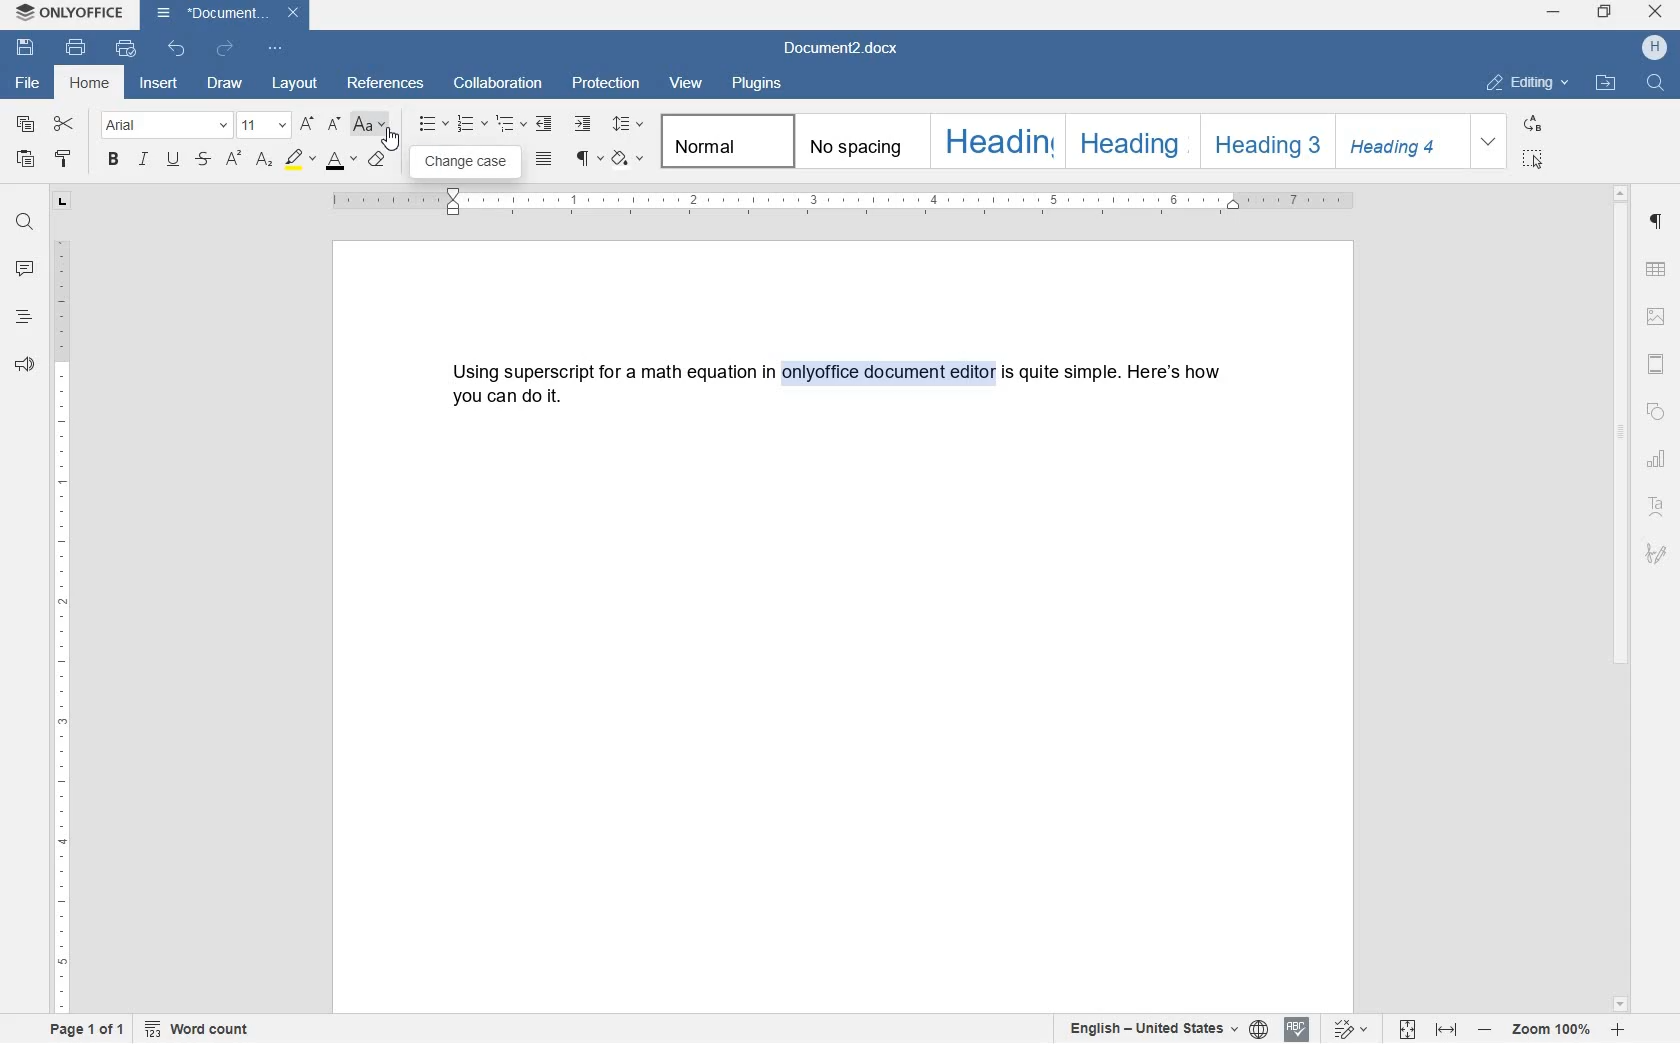  I want to click on copy, so click(26, 125).